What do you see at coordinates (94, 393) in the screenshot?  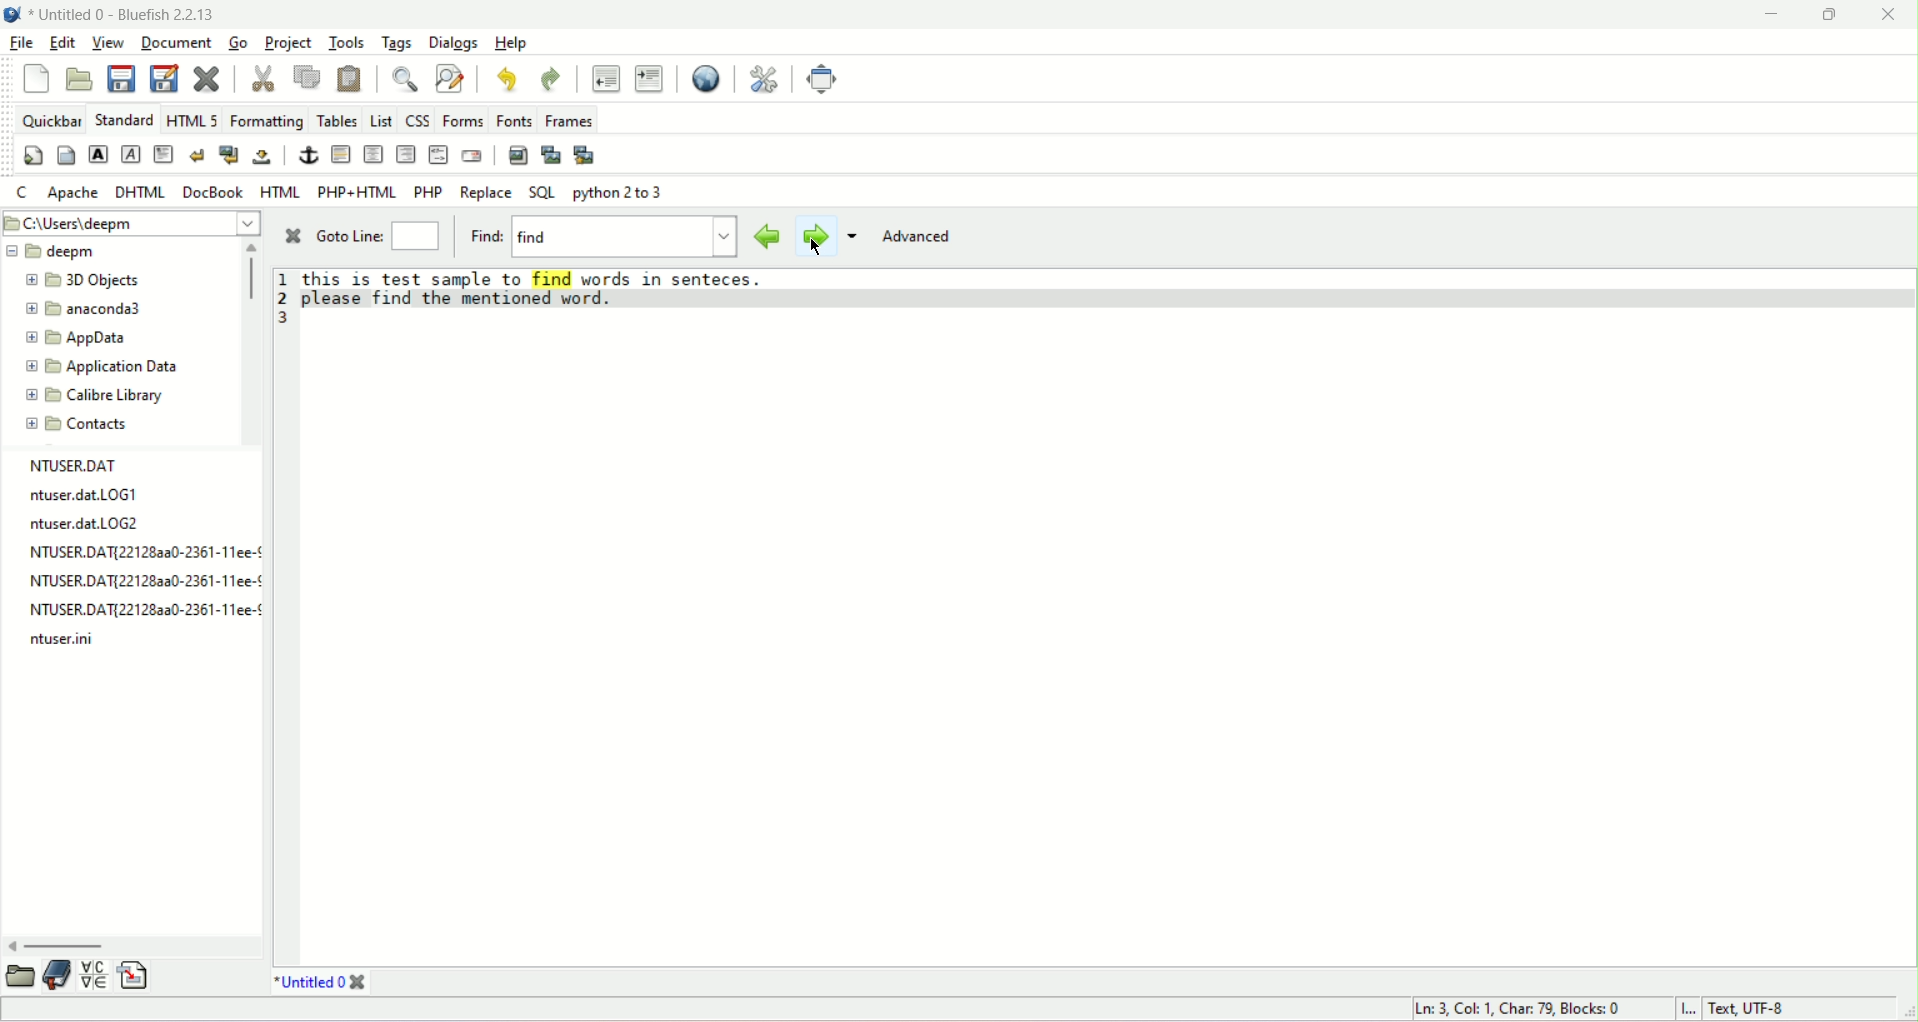 I see `calibre library` at bounding box center [94, 393].